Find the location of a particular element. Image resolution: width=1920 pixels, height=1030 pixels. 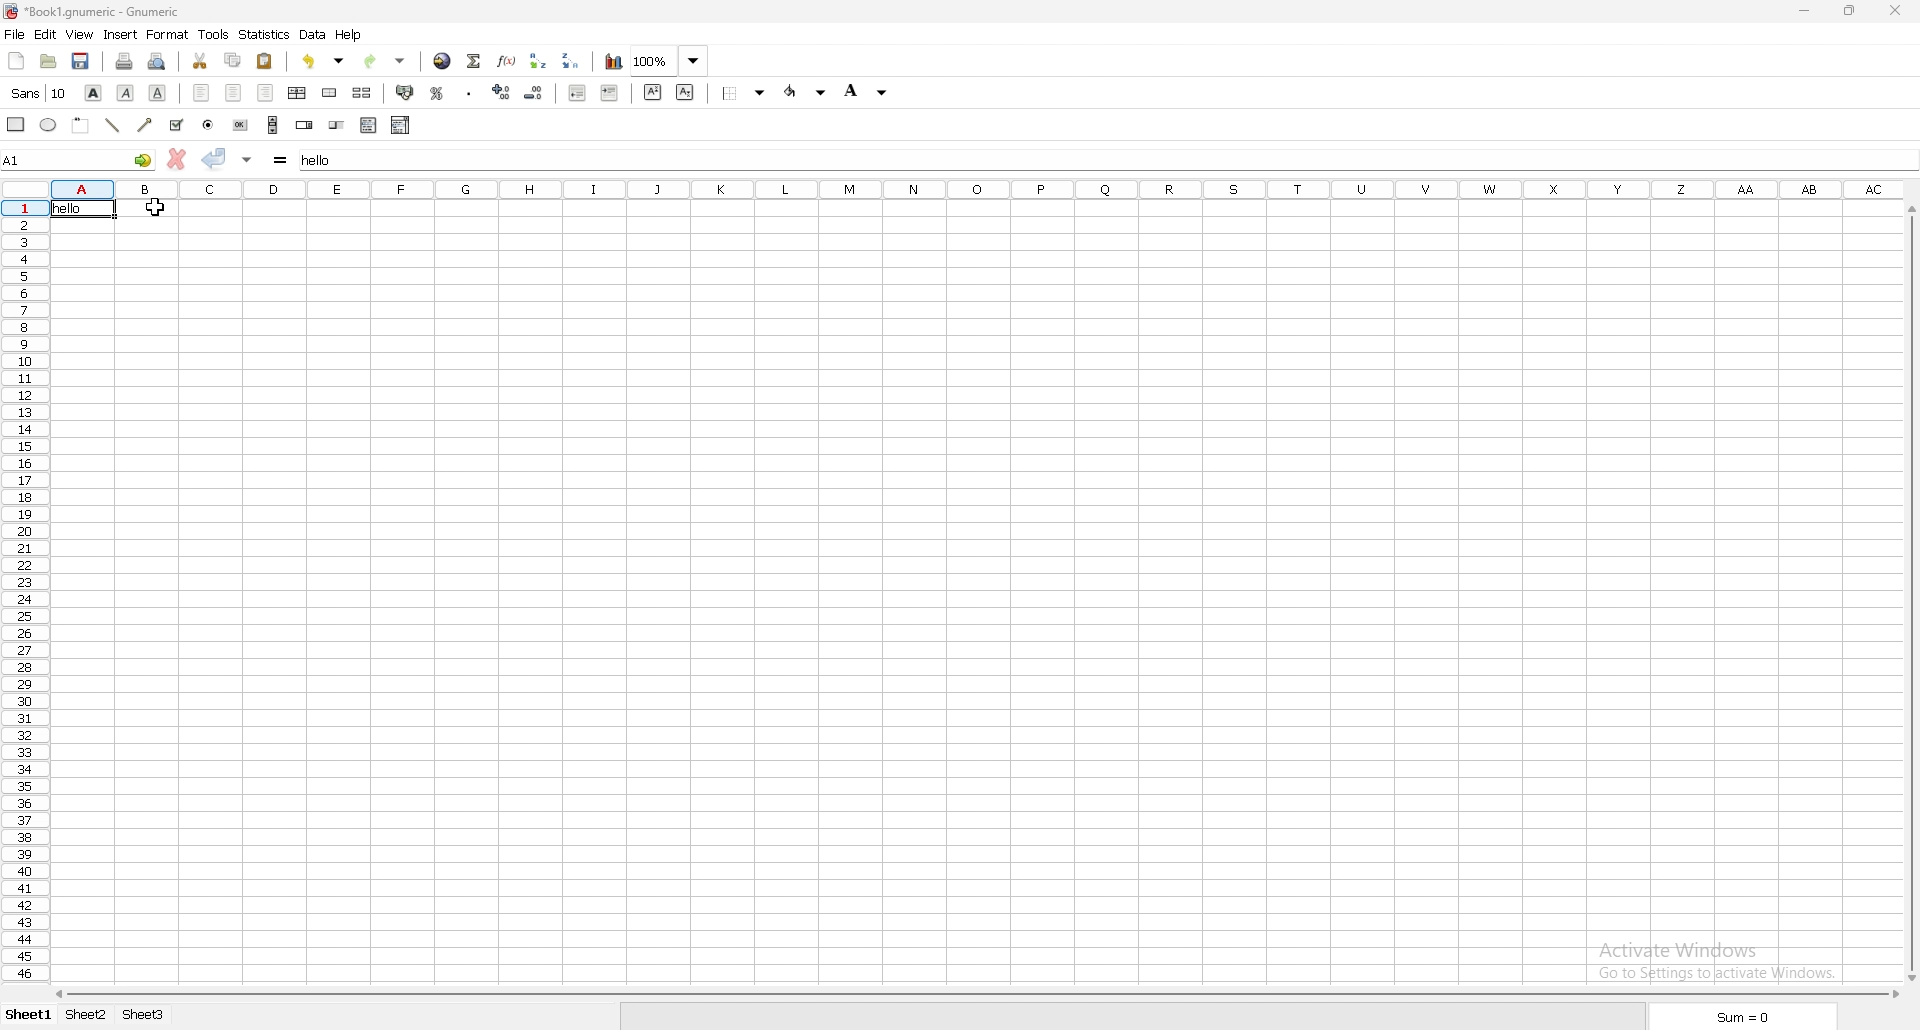

sort descending is located at coordinates (571, 60).